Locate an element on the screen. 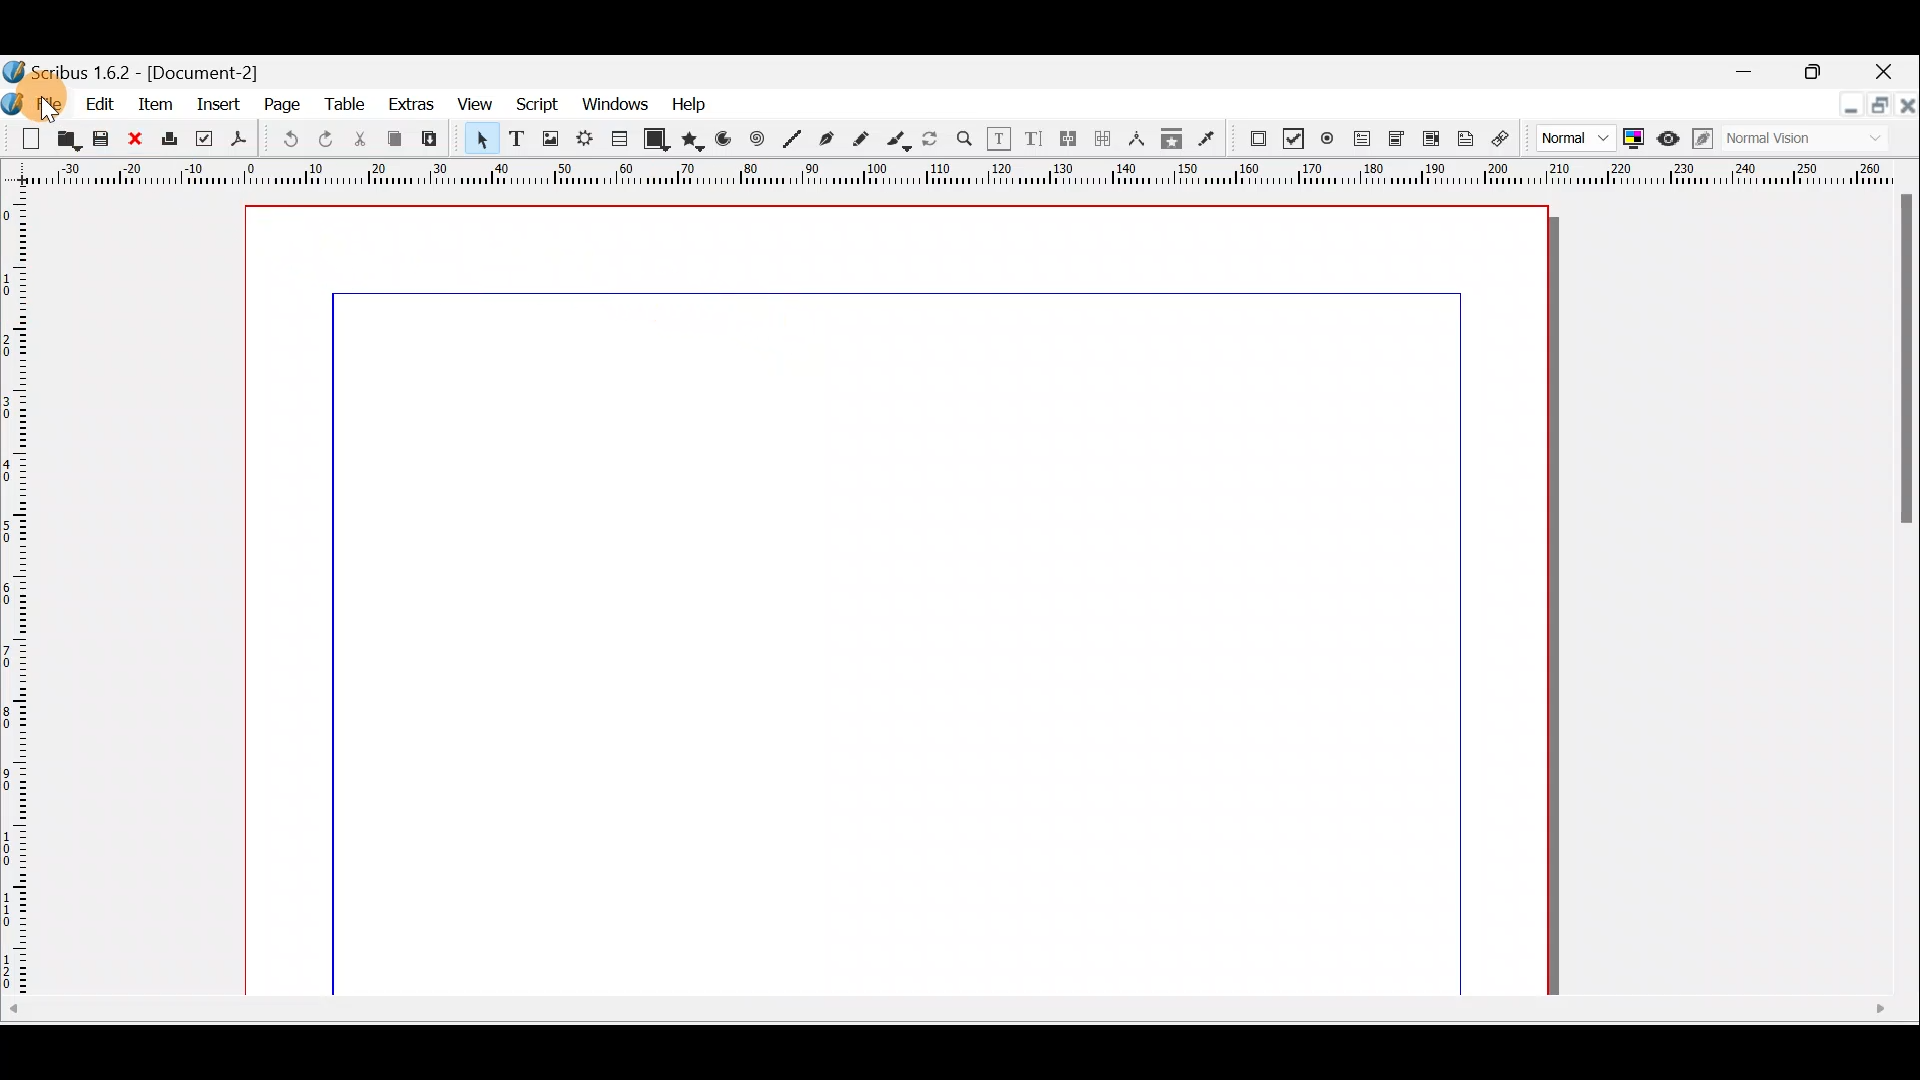 This screenshot has height=1080, width=1920. Save is located at coordinates (99, 139).